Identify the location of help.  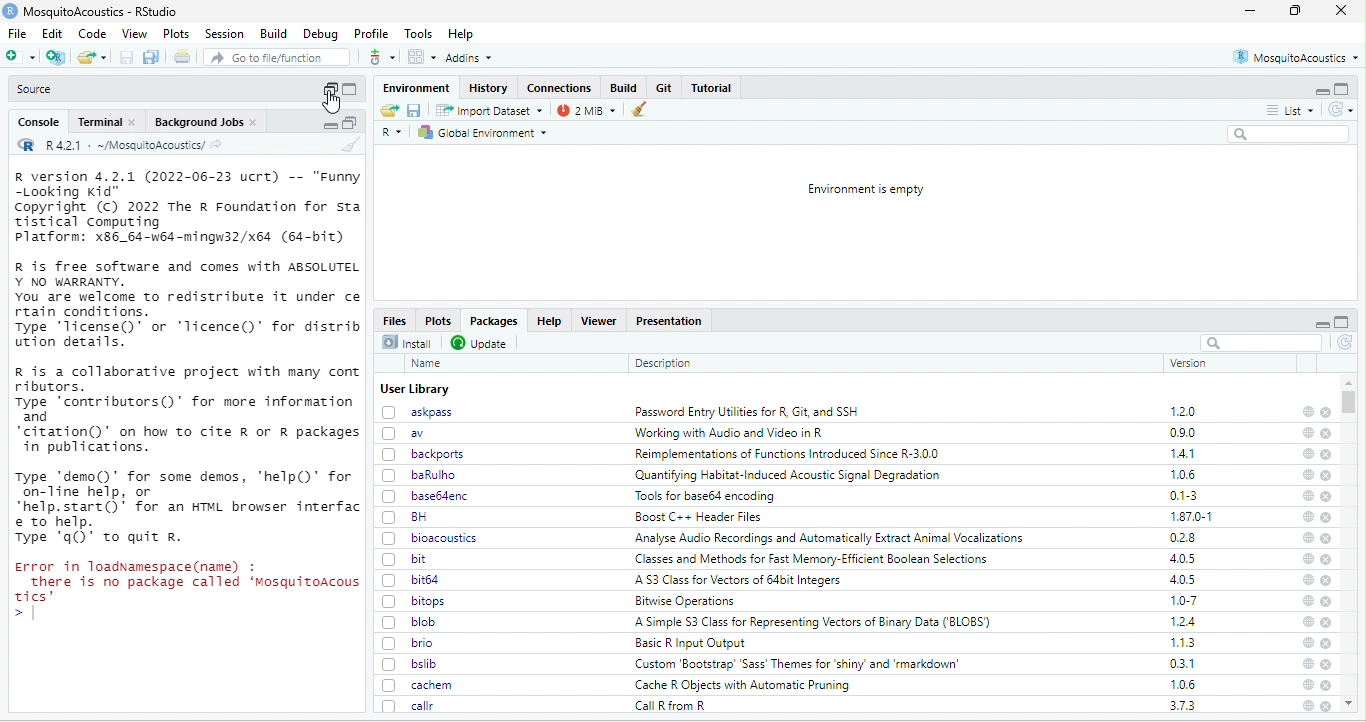
(1306, 434).